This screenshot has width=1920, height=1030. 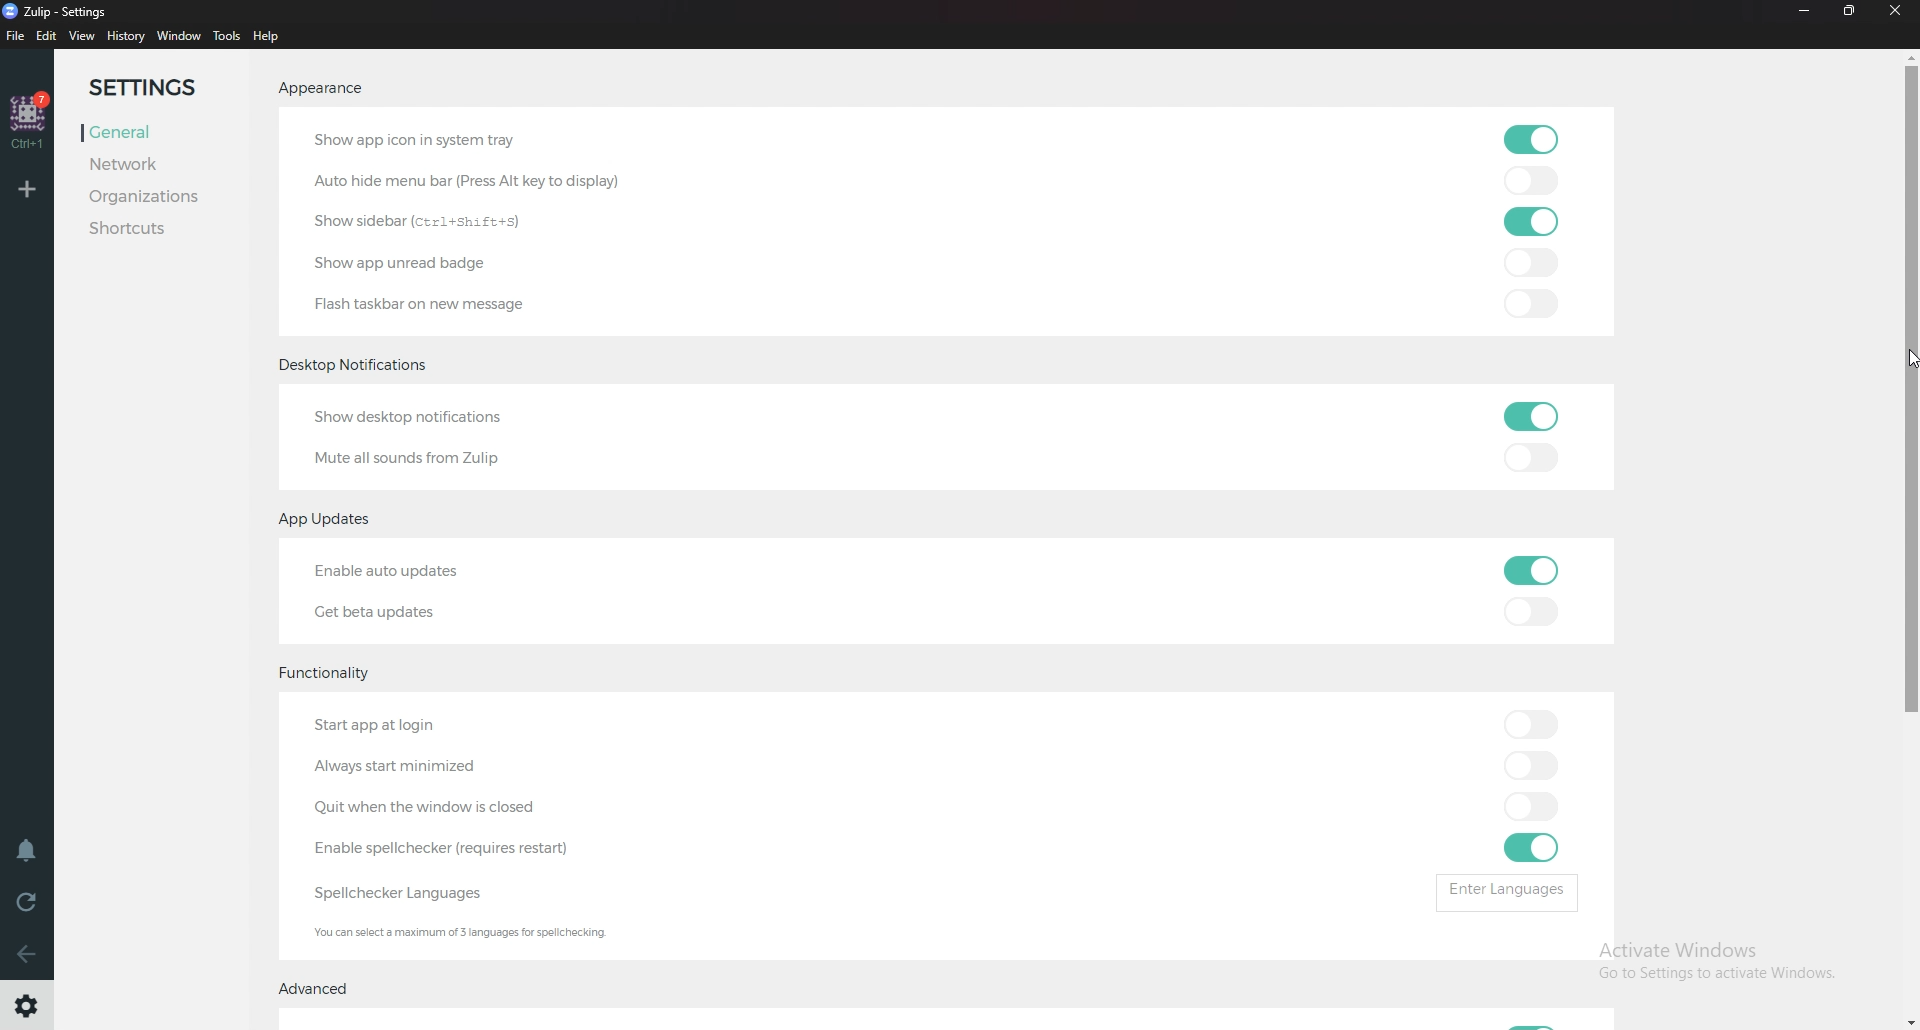 What do you see at coordinates (1530, 764) in the screenshot?
I see `toggle` at bounding box center [1530, 764].